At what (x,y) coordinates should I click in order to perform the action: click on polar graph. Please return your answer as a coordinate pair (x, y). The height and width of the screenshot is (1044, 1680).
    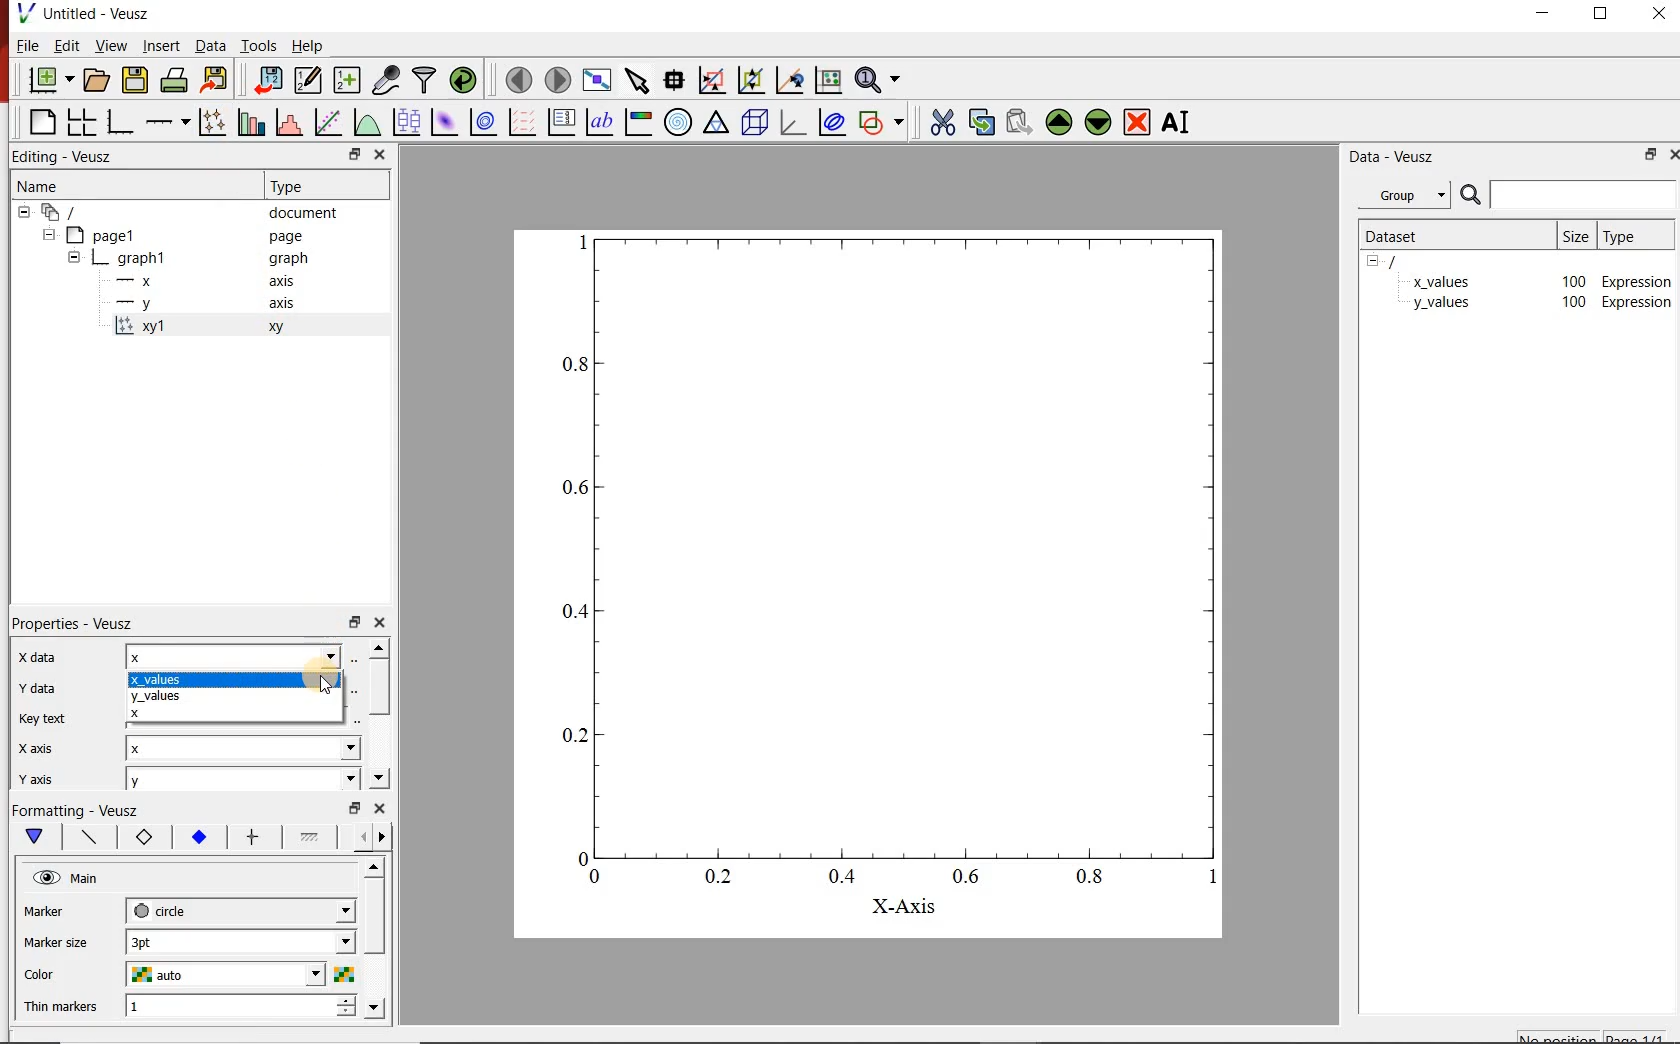
    Looking at the image, I should click on (679, 124).